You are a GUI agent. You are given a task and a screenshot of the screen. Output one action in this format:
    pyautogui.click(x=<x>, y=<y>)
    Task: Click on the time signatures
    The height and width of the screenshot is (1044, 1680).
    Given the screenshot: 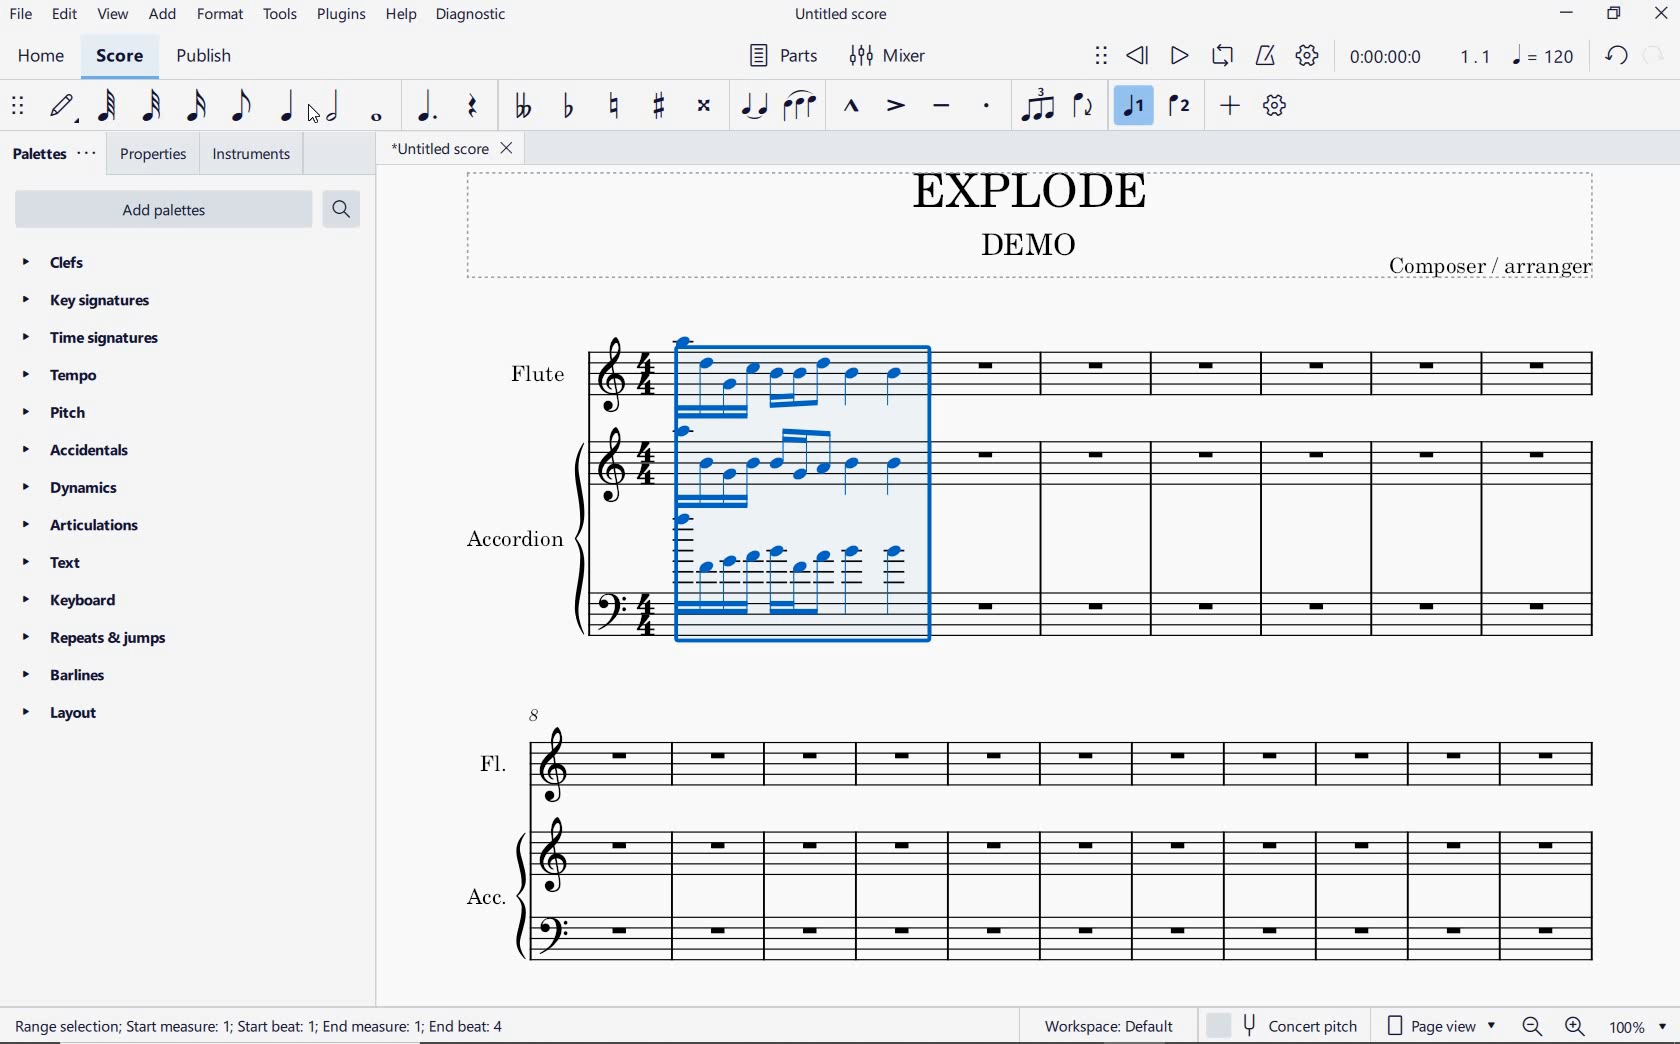 What is the action you would take?
    pyautogui.click(x=96, y=338)
    